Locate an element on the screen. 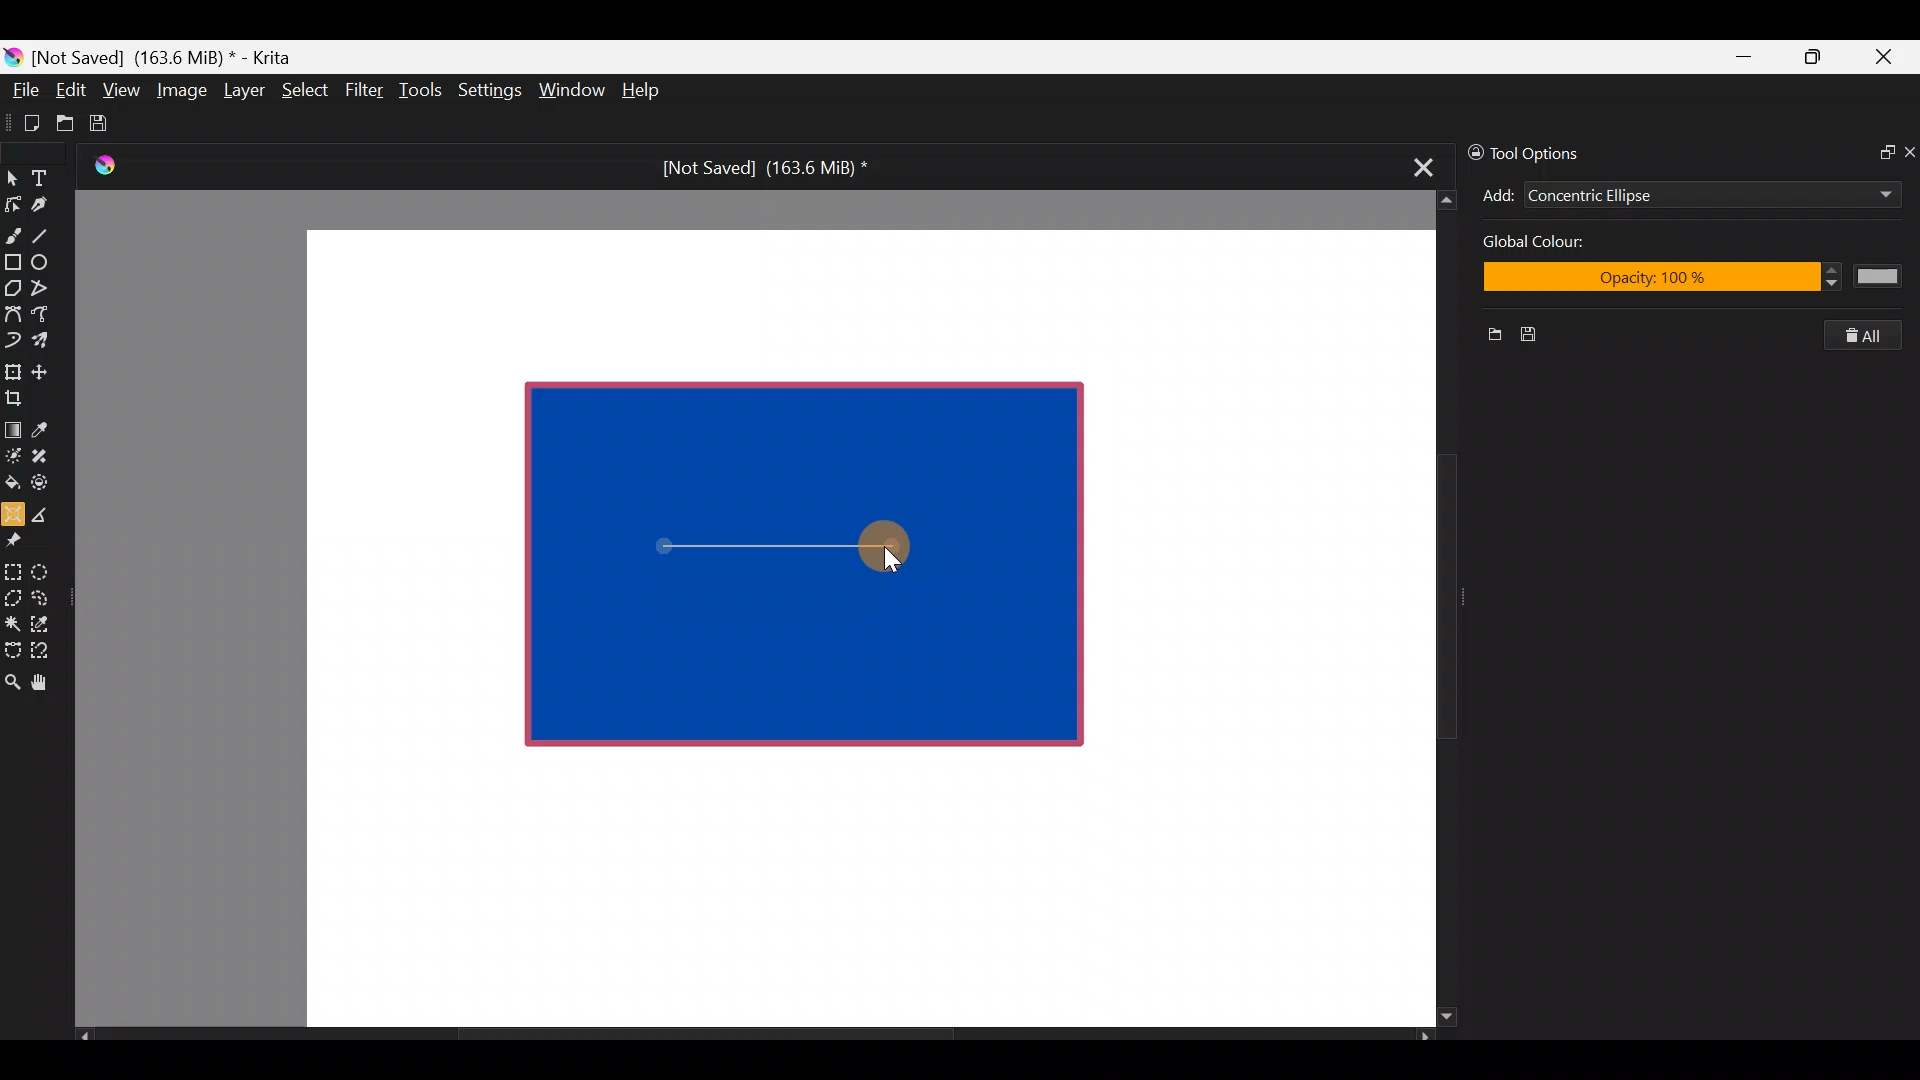 The height and width of the screenshot is (1080, 1920). Measure the distance between two points is located at coordinates (46, 508).